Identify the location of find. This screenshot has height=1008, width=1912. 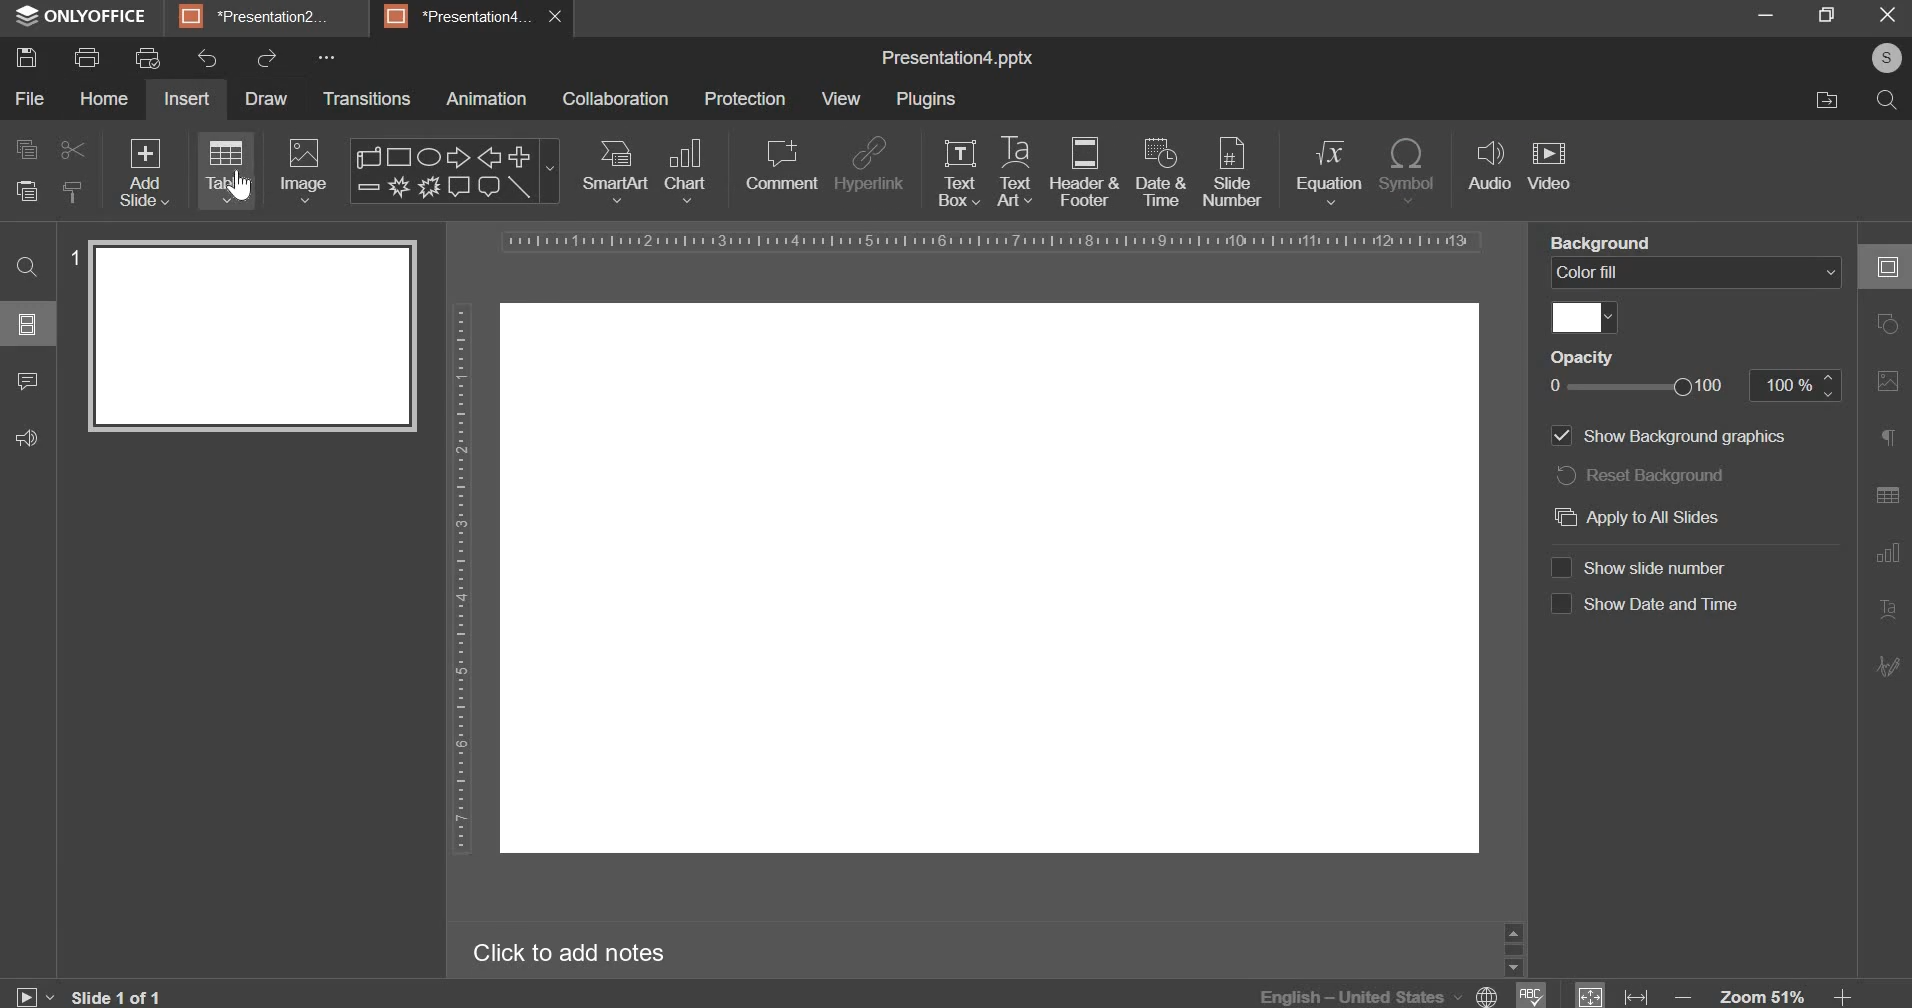
(29, 267).